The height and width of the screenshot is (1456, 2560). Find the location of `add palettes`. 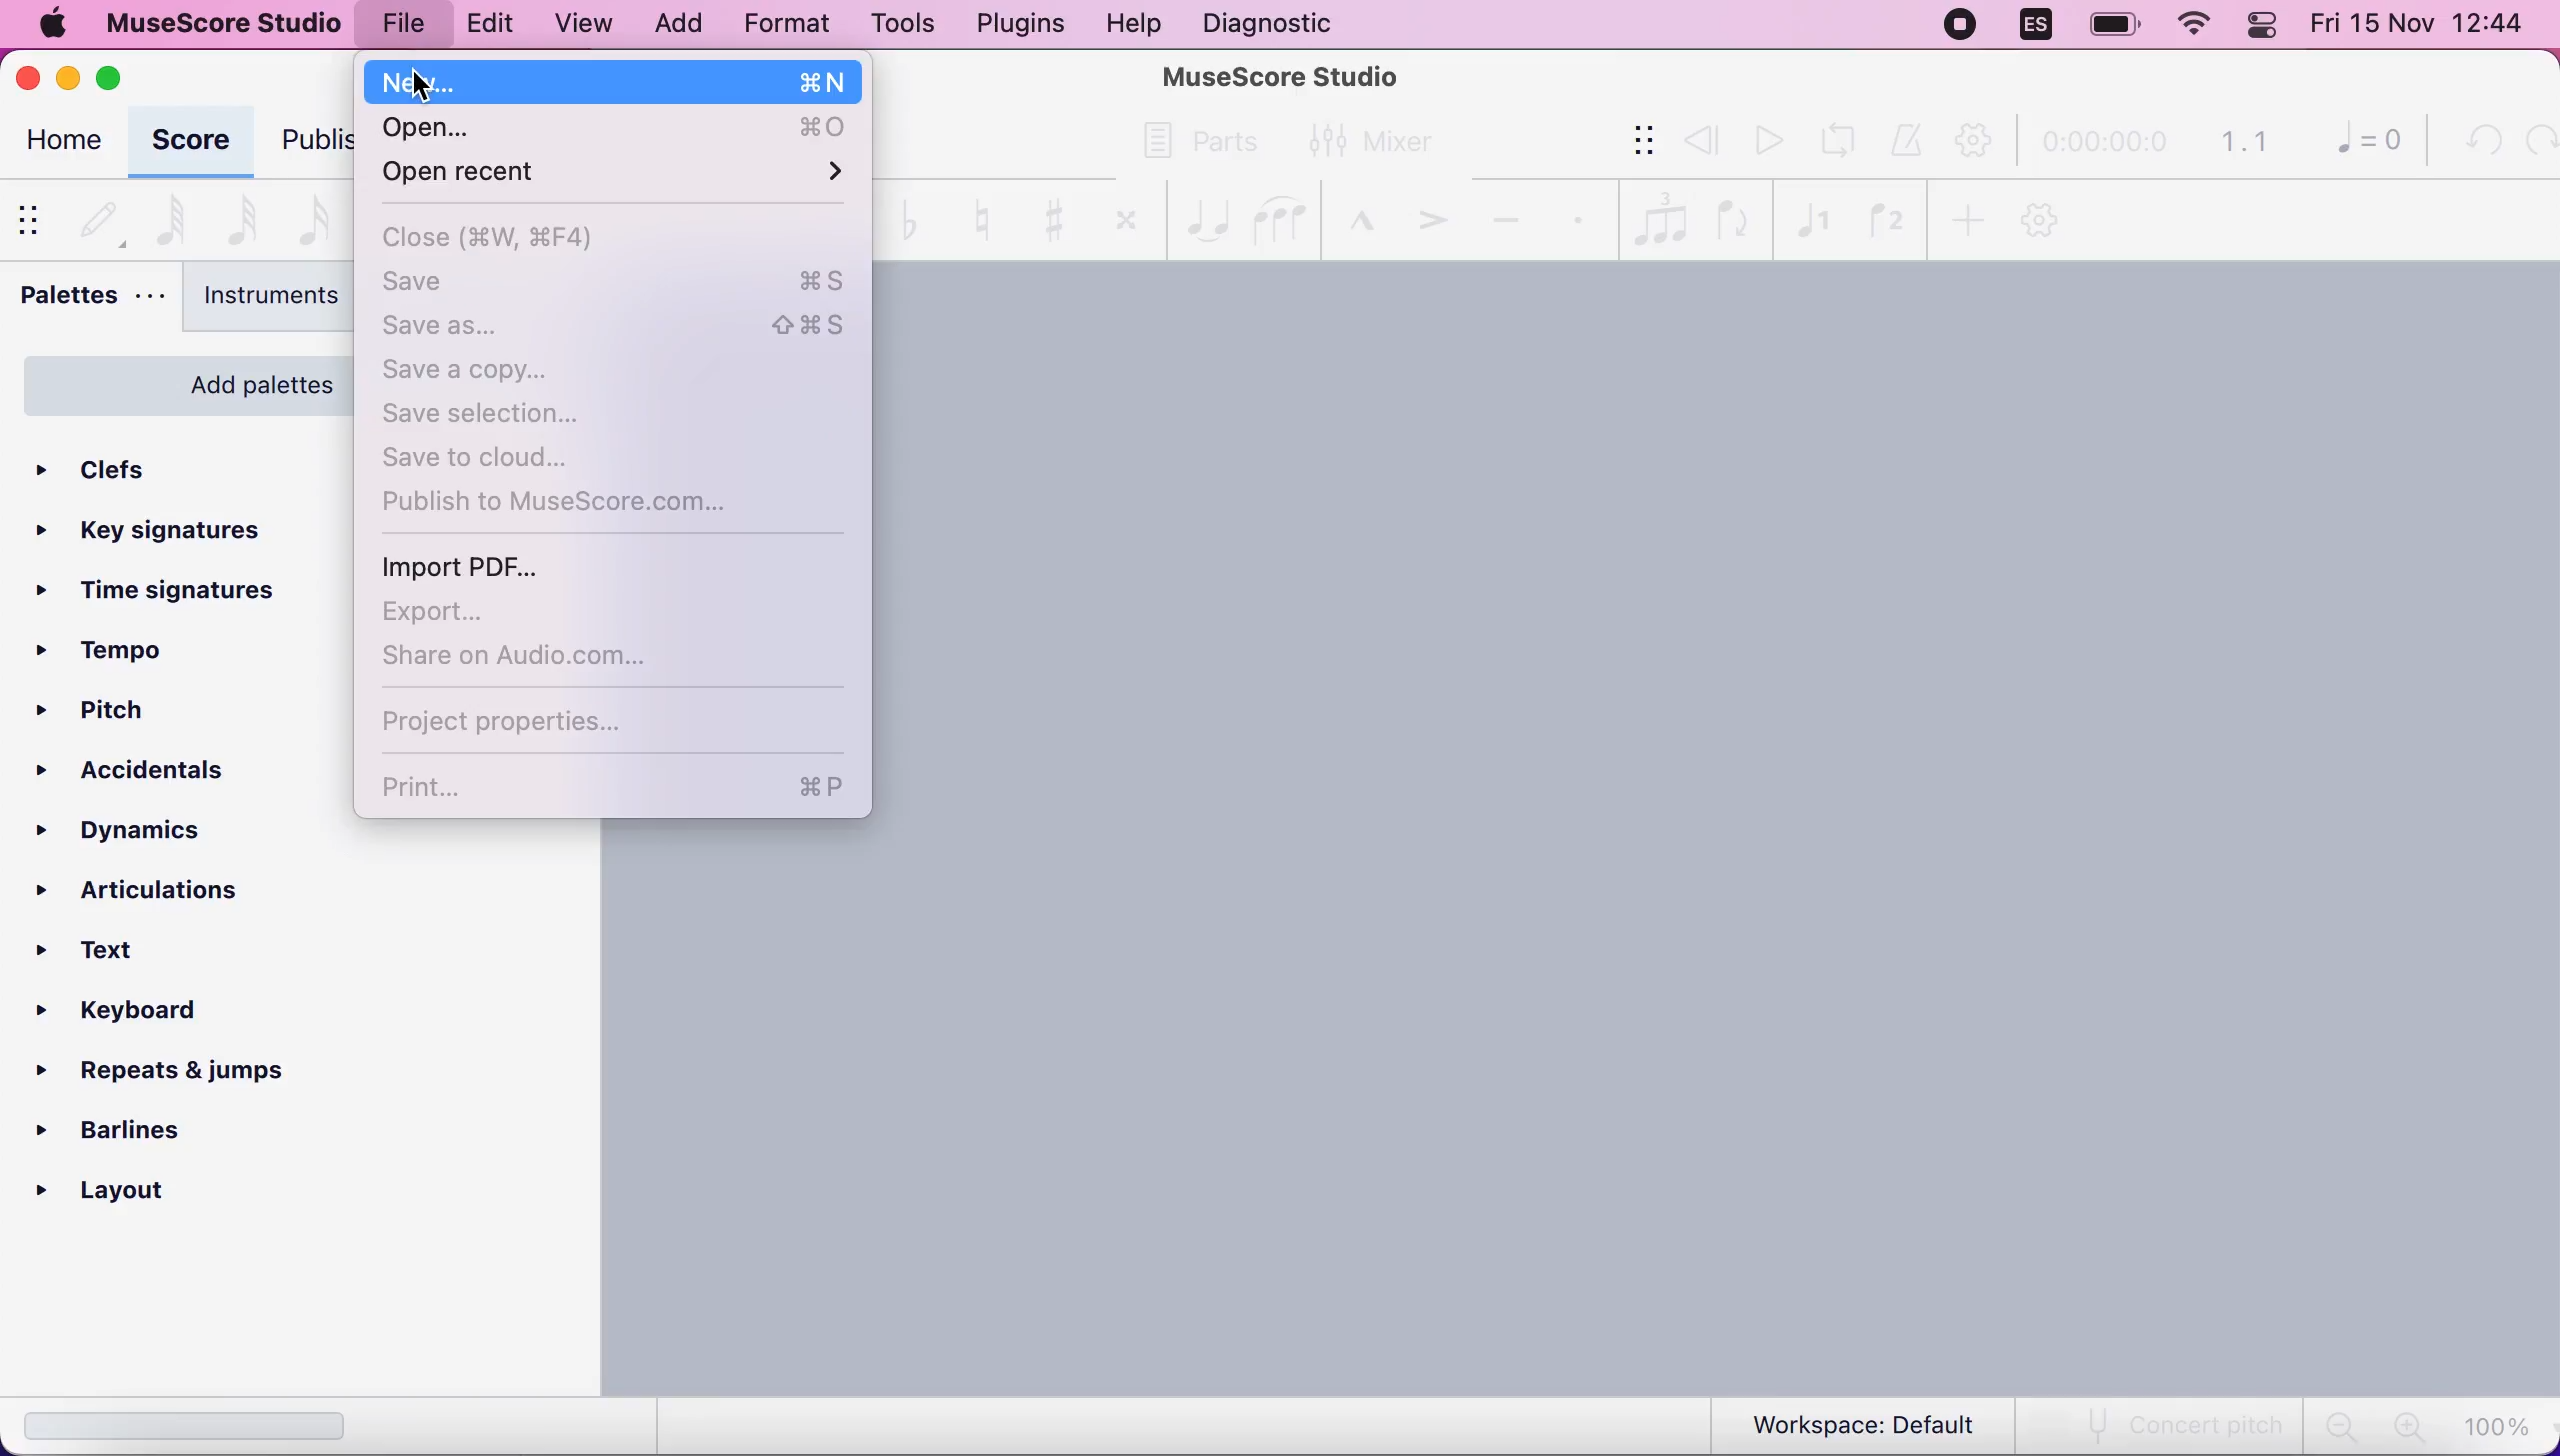

add palettes is located at coordinates (174, 378).